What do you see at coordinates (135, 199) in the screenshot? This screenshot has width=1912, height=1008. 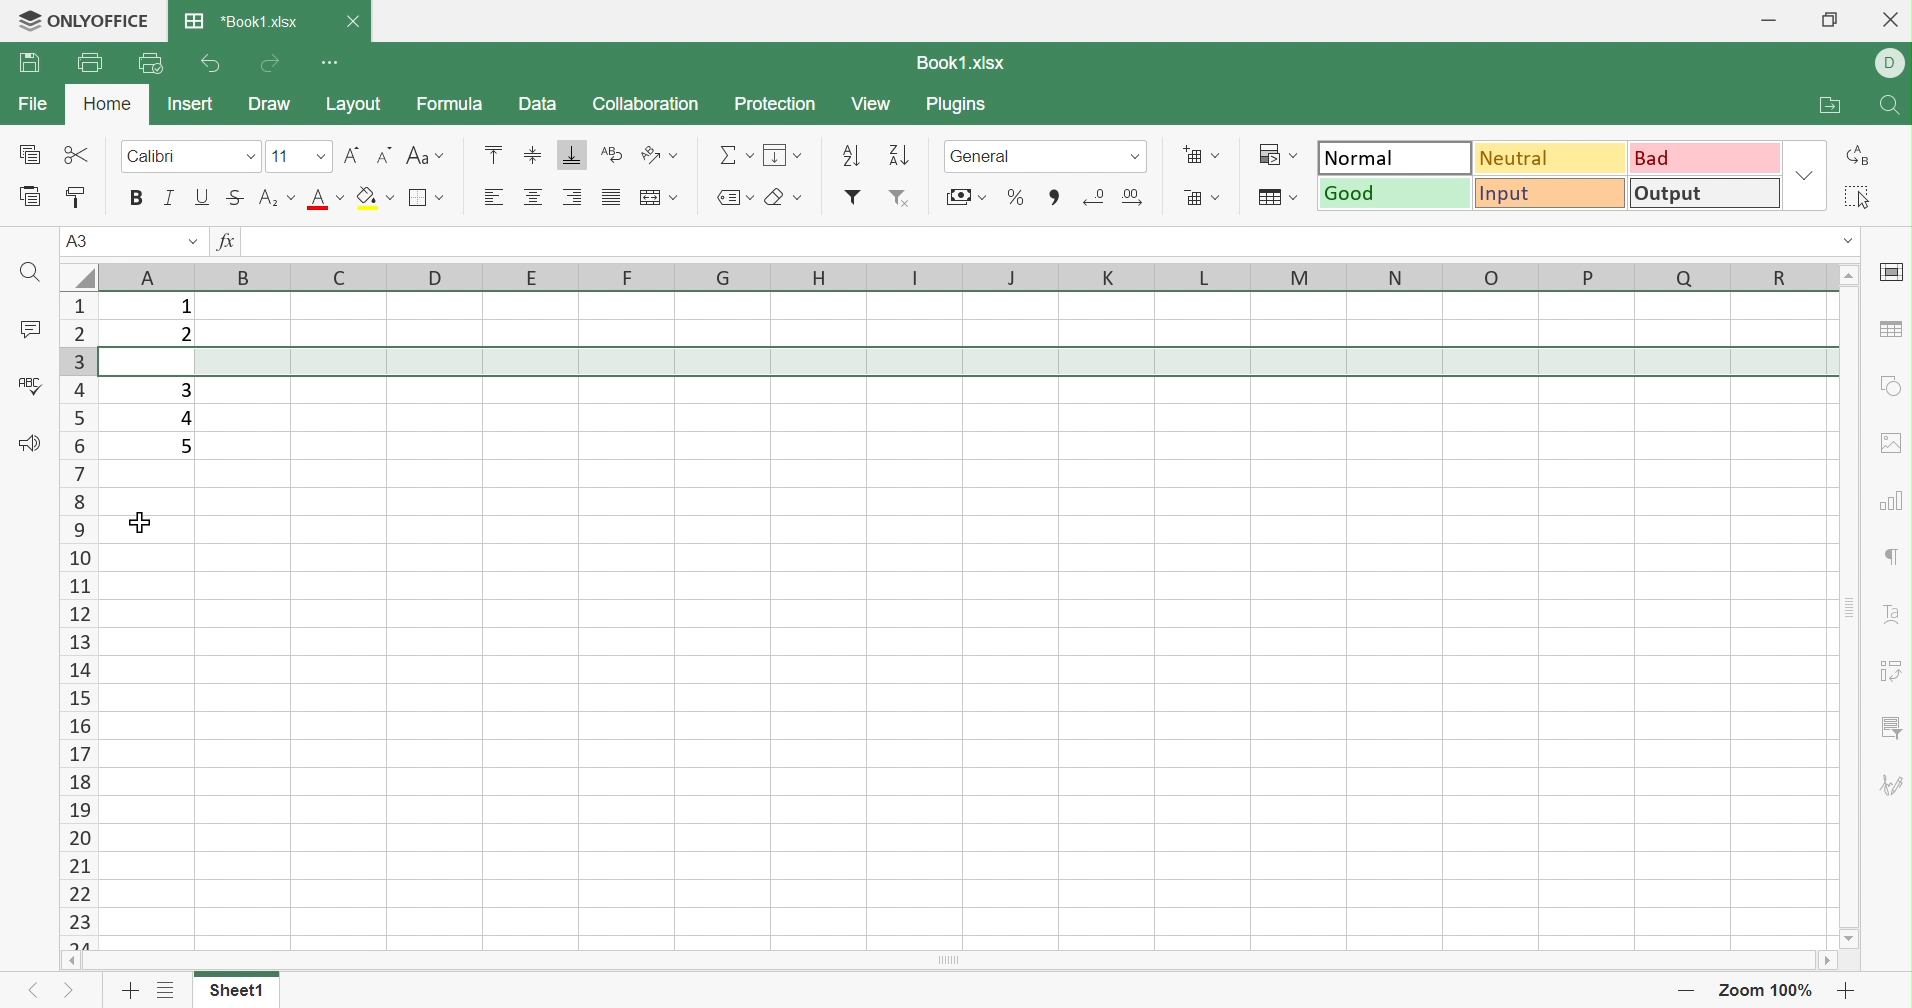 I see `Bold` at bounding box center [135, 199].